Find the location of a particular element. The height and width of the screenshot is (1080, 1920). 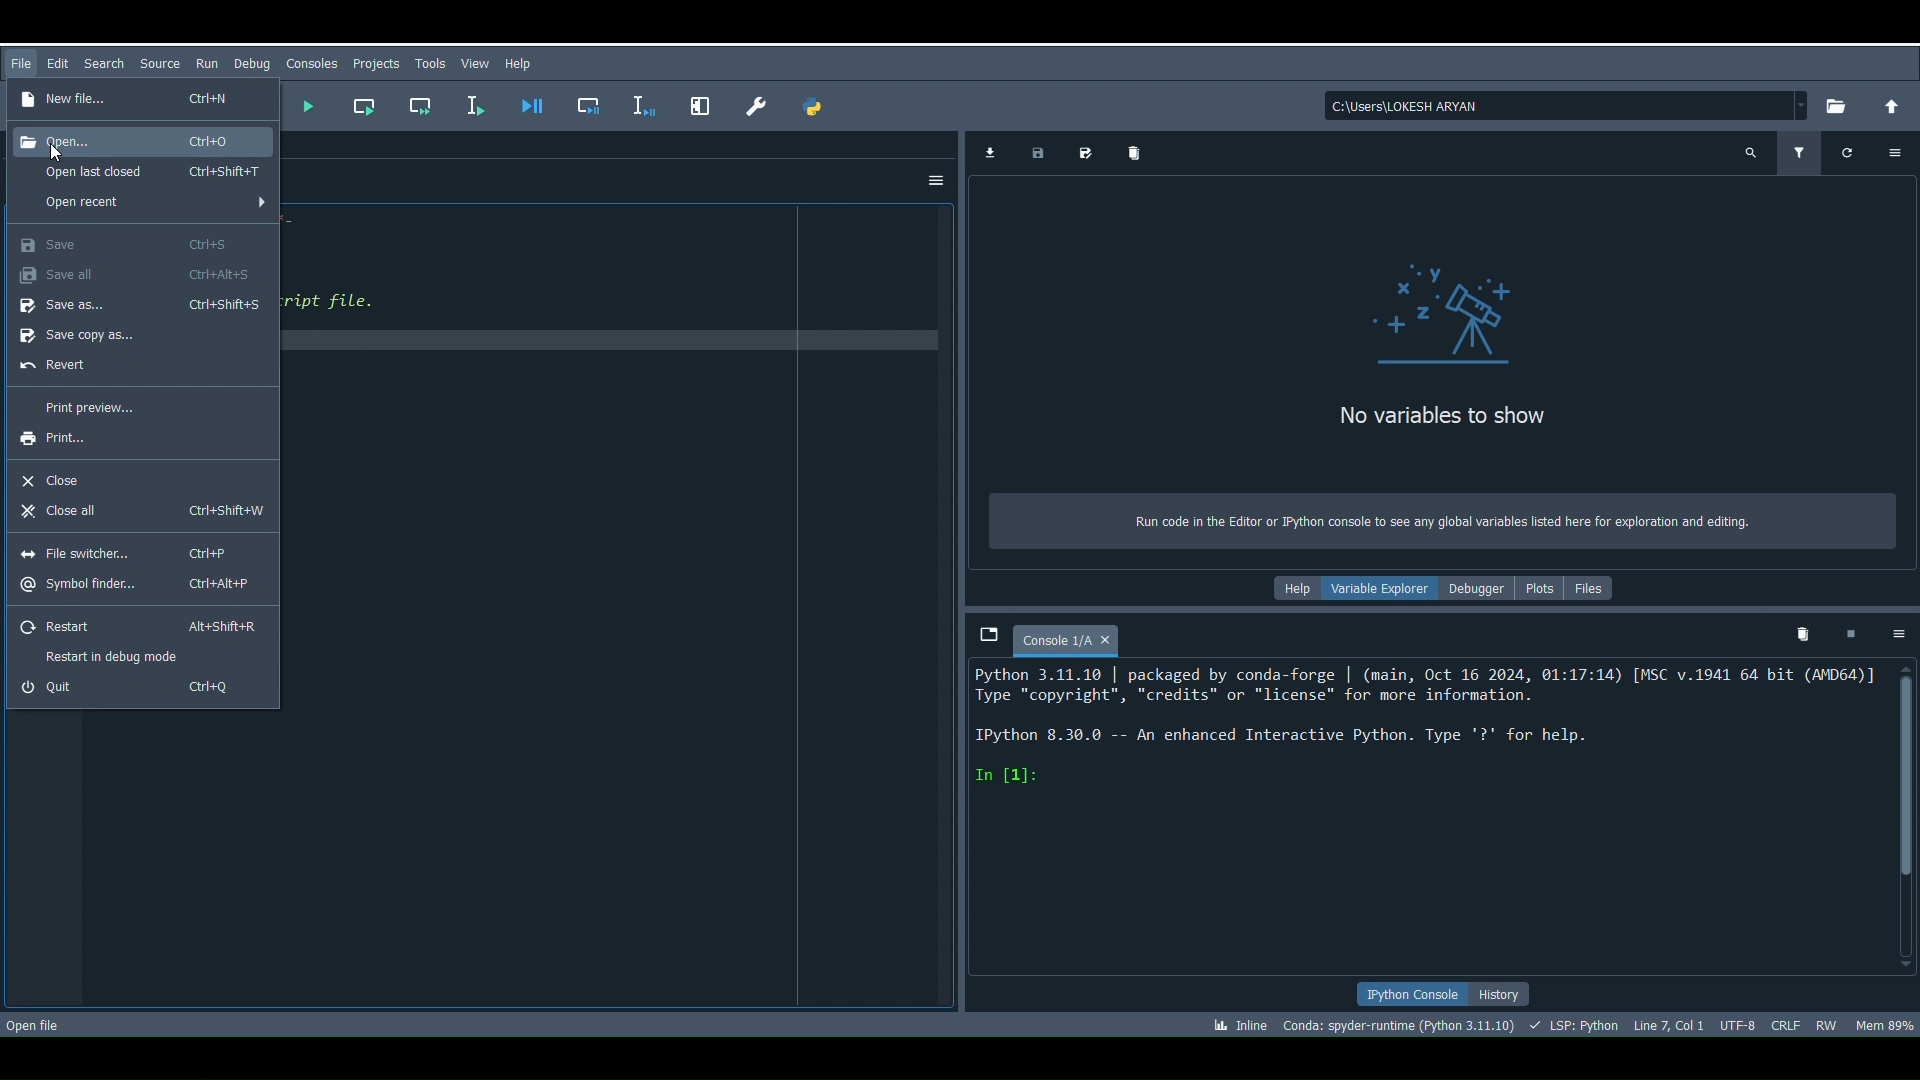

Save all is located at coordinates (132, 275).